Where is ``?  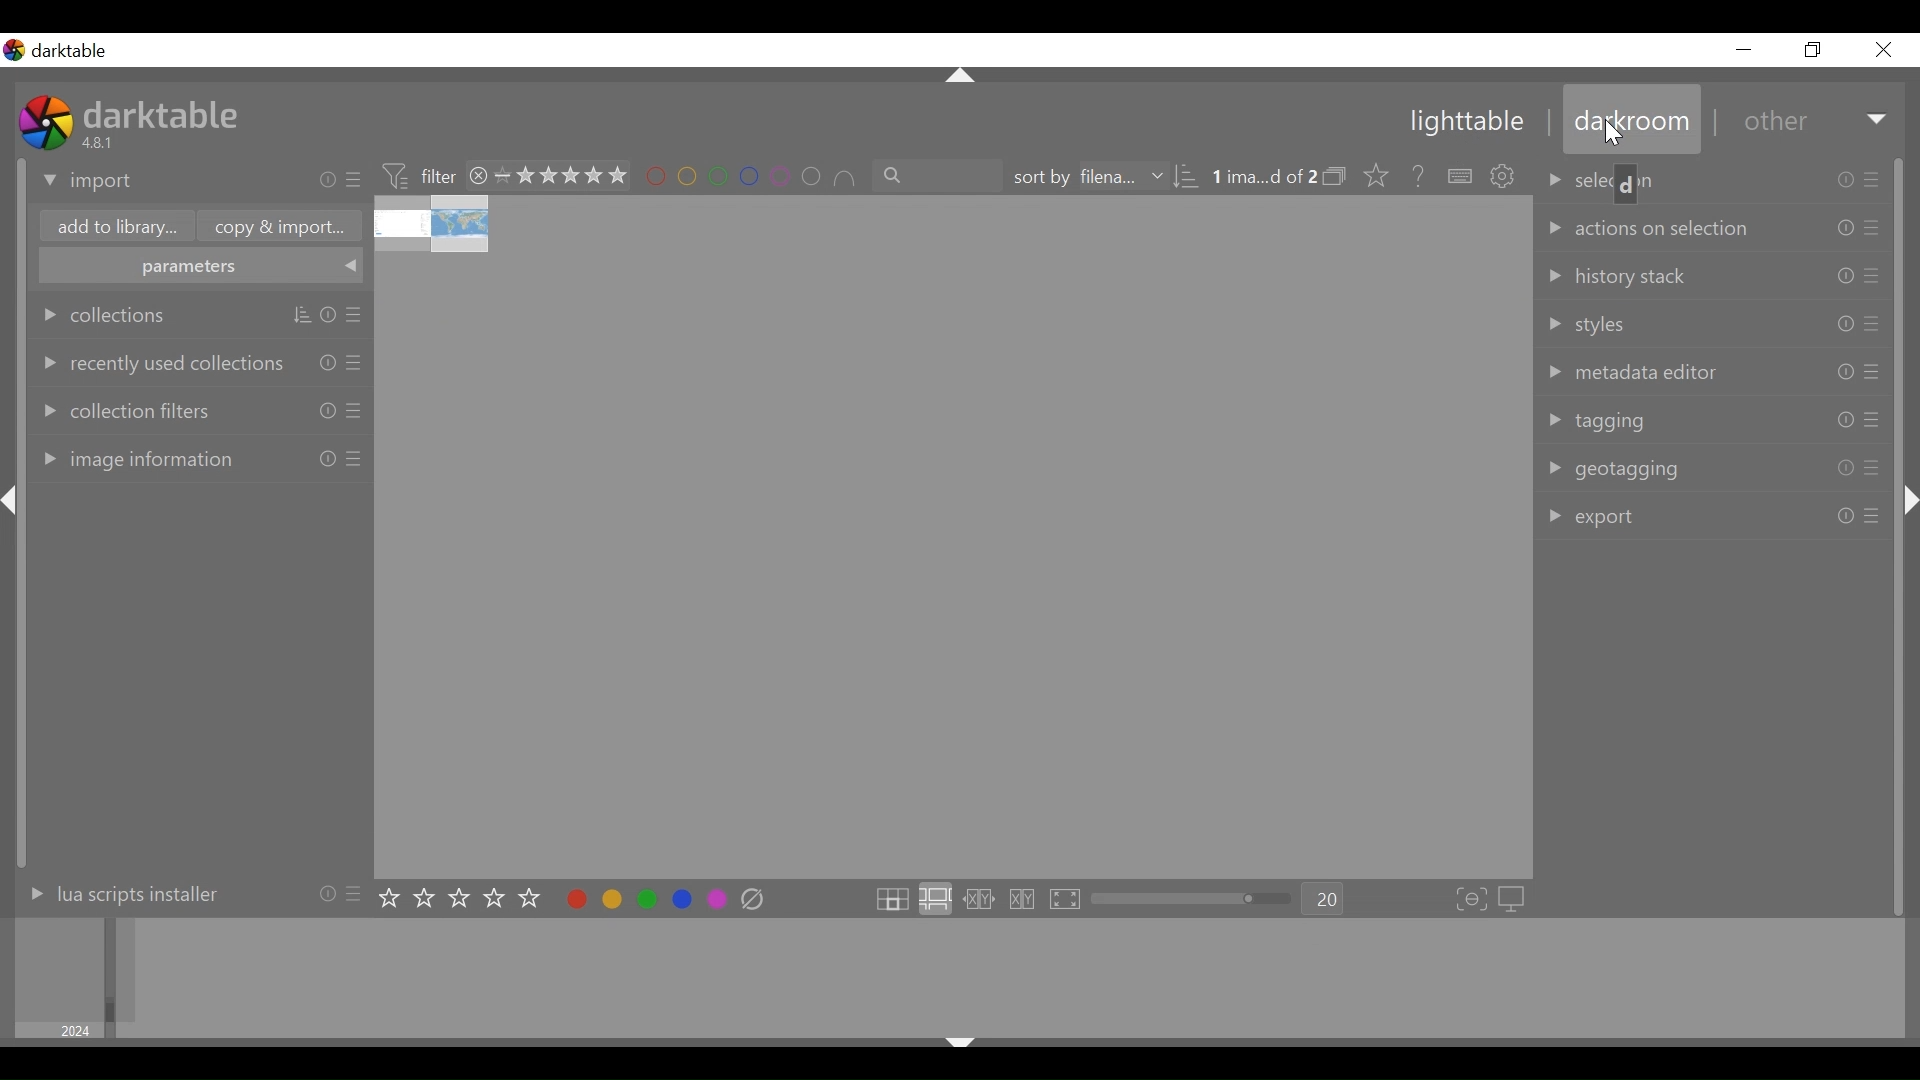  is located at coordinates (1846, 515).